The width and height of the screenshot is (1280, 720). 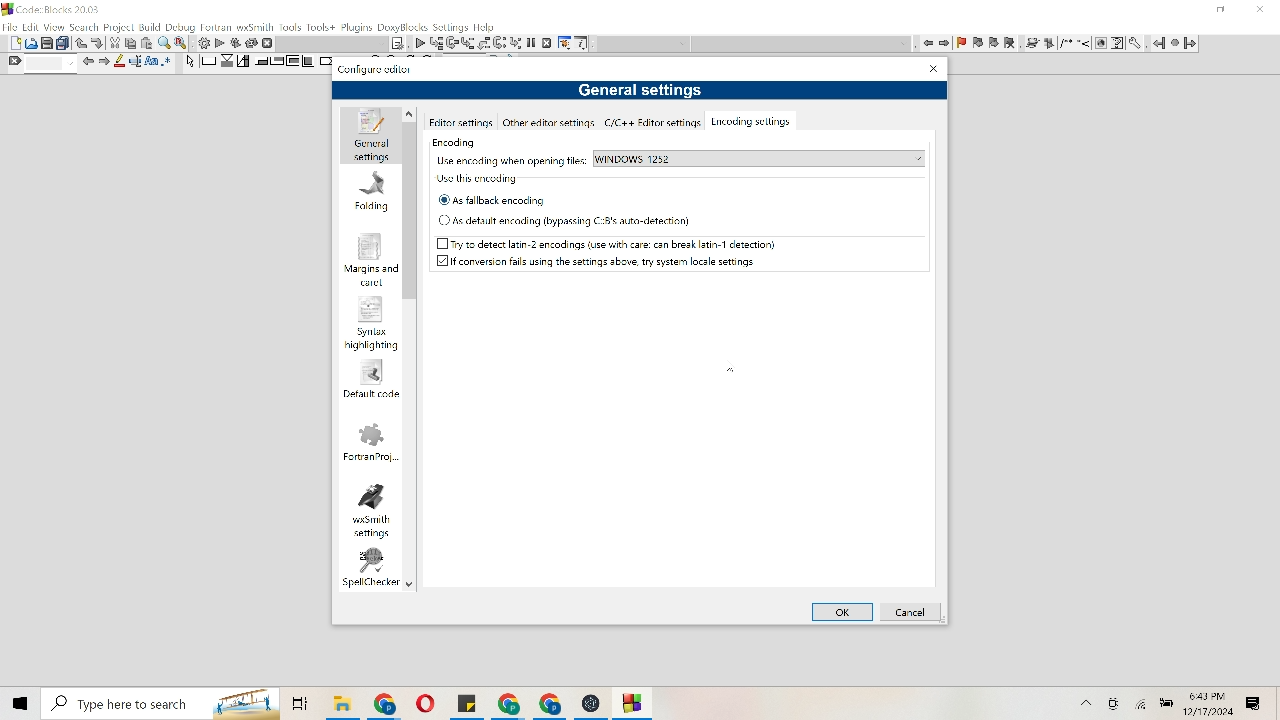 What do you see at coordinates (84, 26) in the screenshot?
I see `Search` at bounding box center [84, 26].